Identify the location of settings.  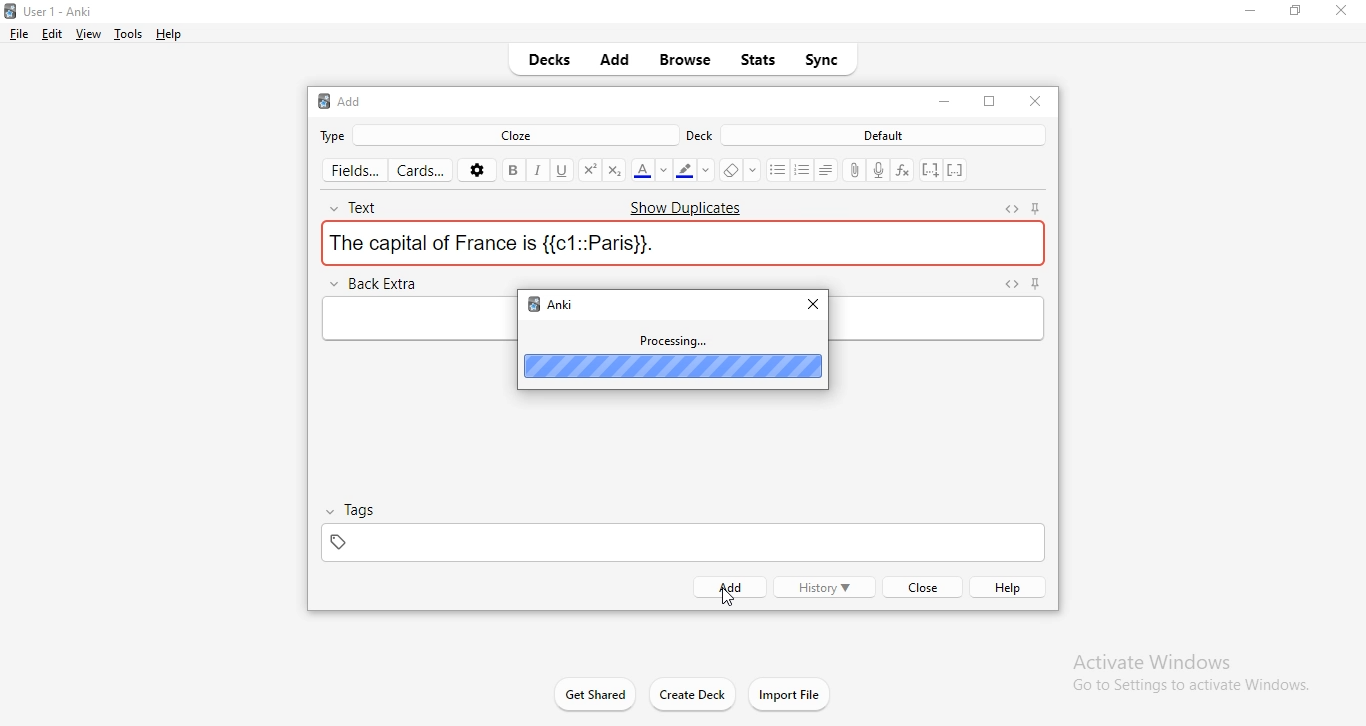
(480, 170).